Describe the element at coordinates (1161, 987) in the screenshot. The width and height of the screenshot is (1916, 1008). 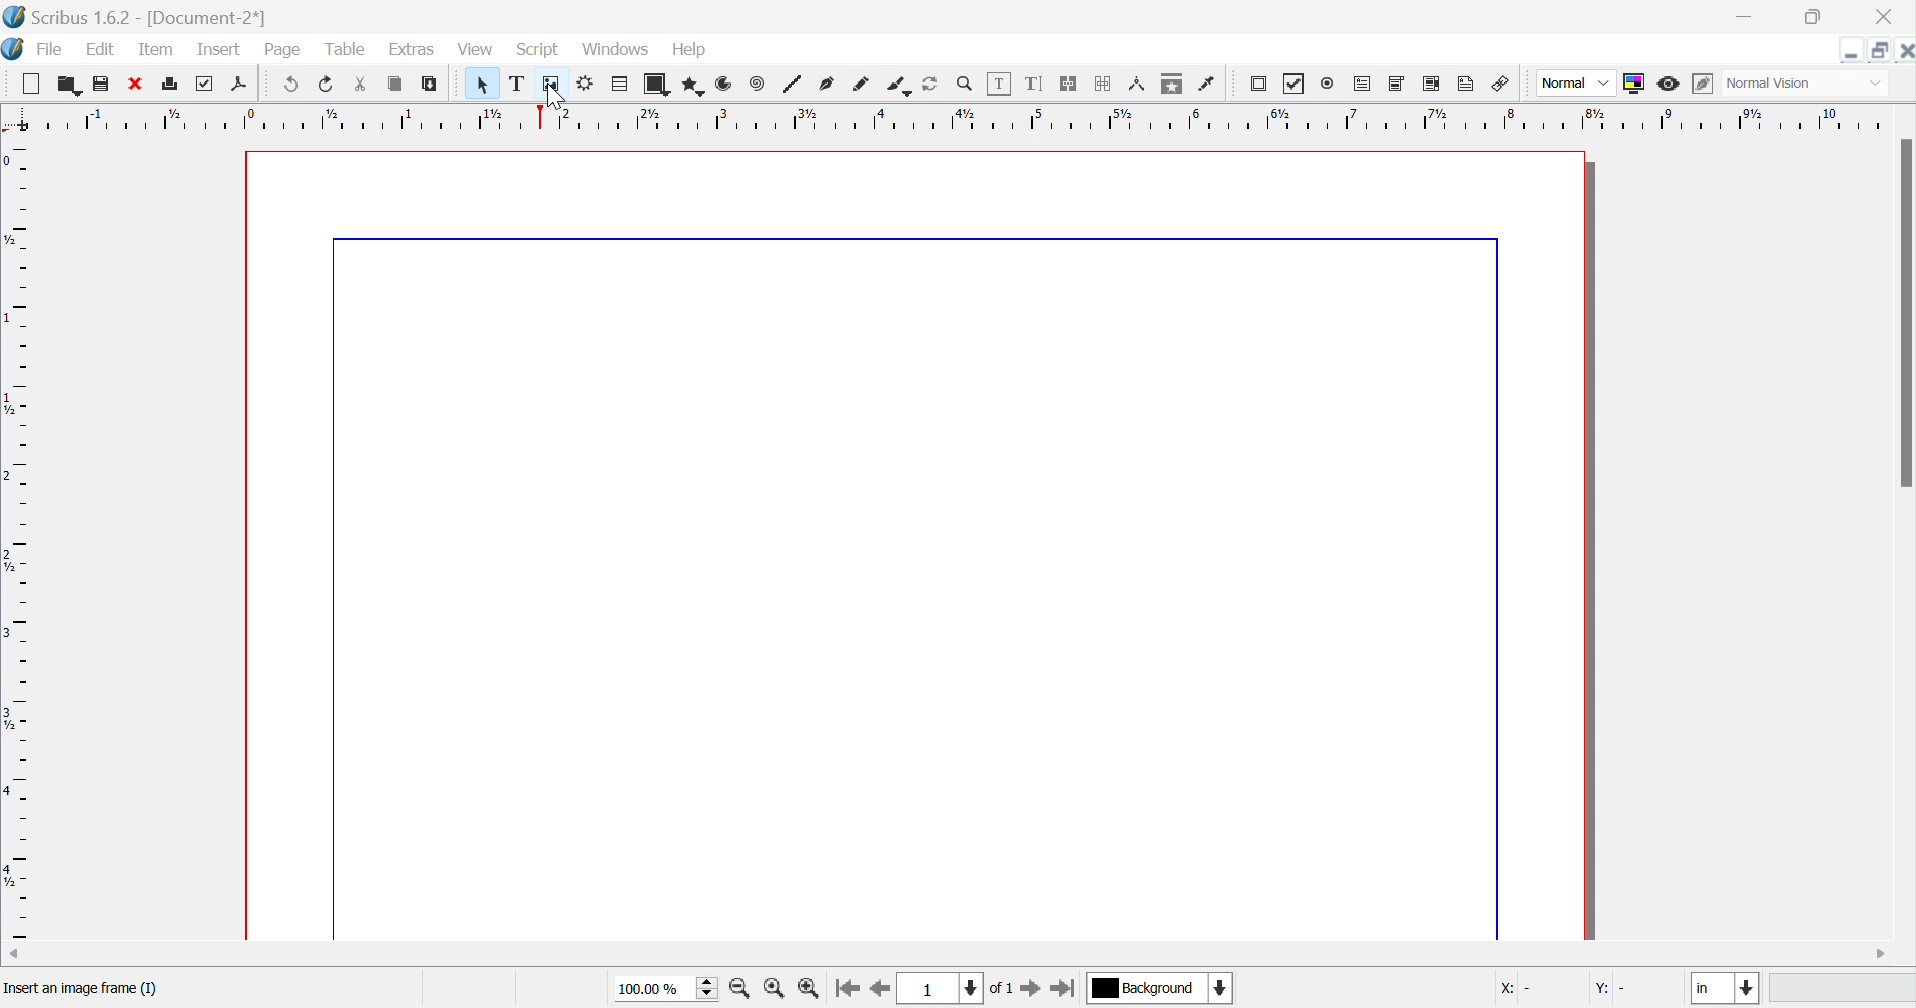
I see `current layer` at that location.